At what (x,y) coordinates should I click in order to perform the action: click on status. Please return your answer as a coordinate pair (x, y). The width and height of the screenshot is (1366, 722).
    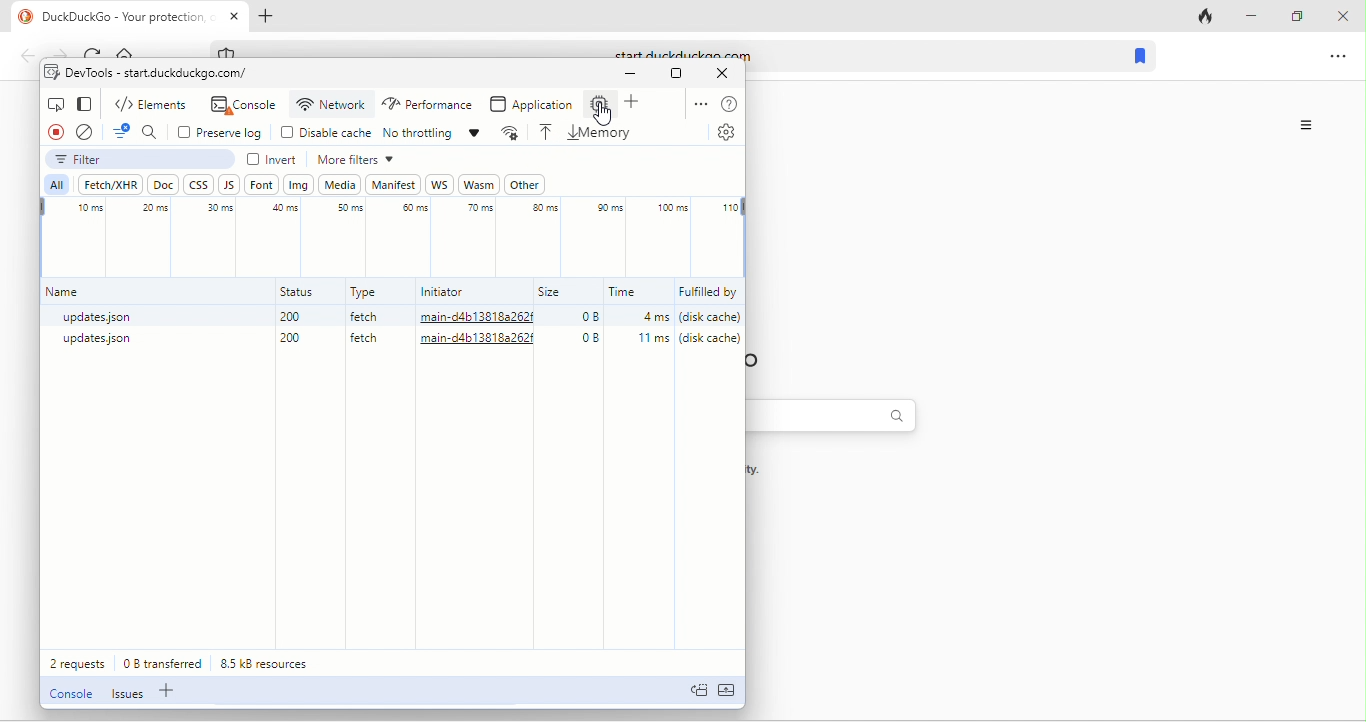
    Looking at the image, I should click on (303, 288).